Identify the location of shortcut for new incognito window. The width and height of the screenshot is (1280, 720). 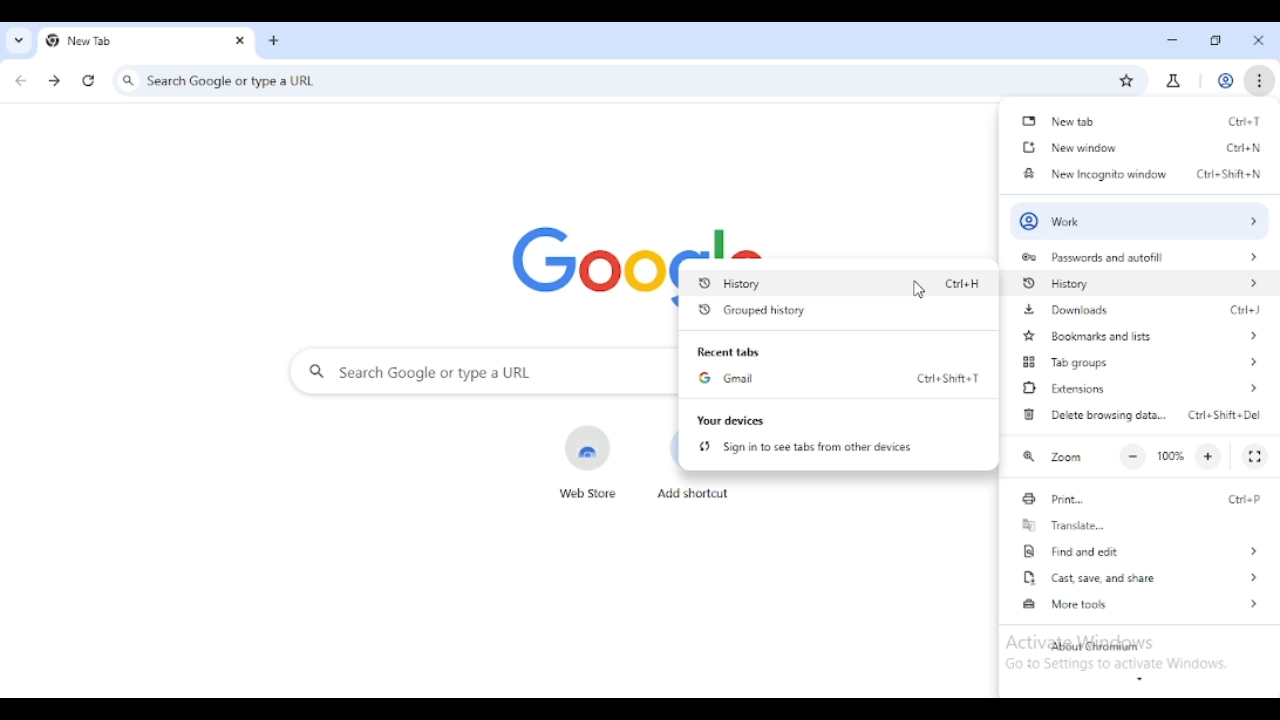
(1228, 174).